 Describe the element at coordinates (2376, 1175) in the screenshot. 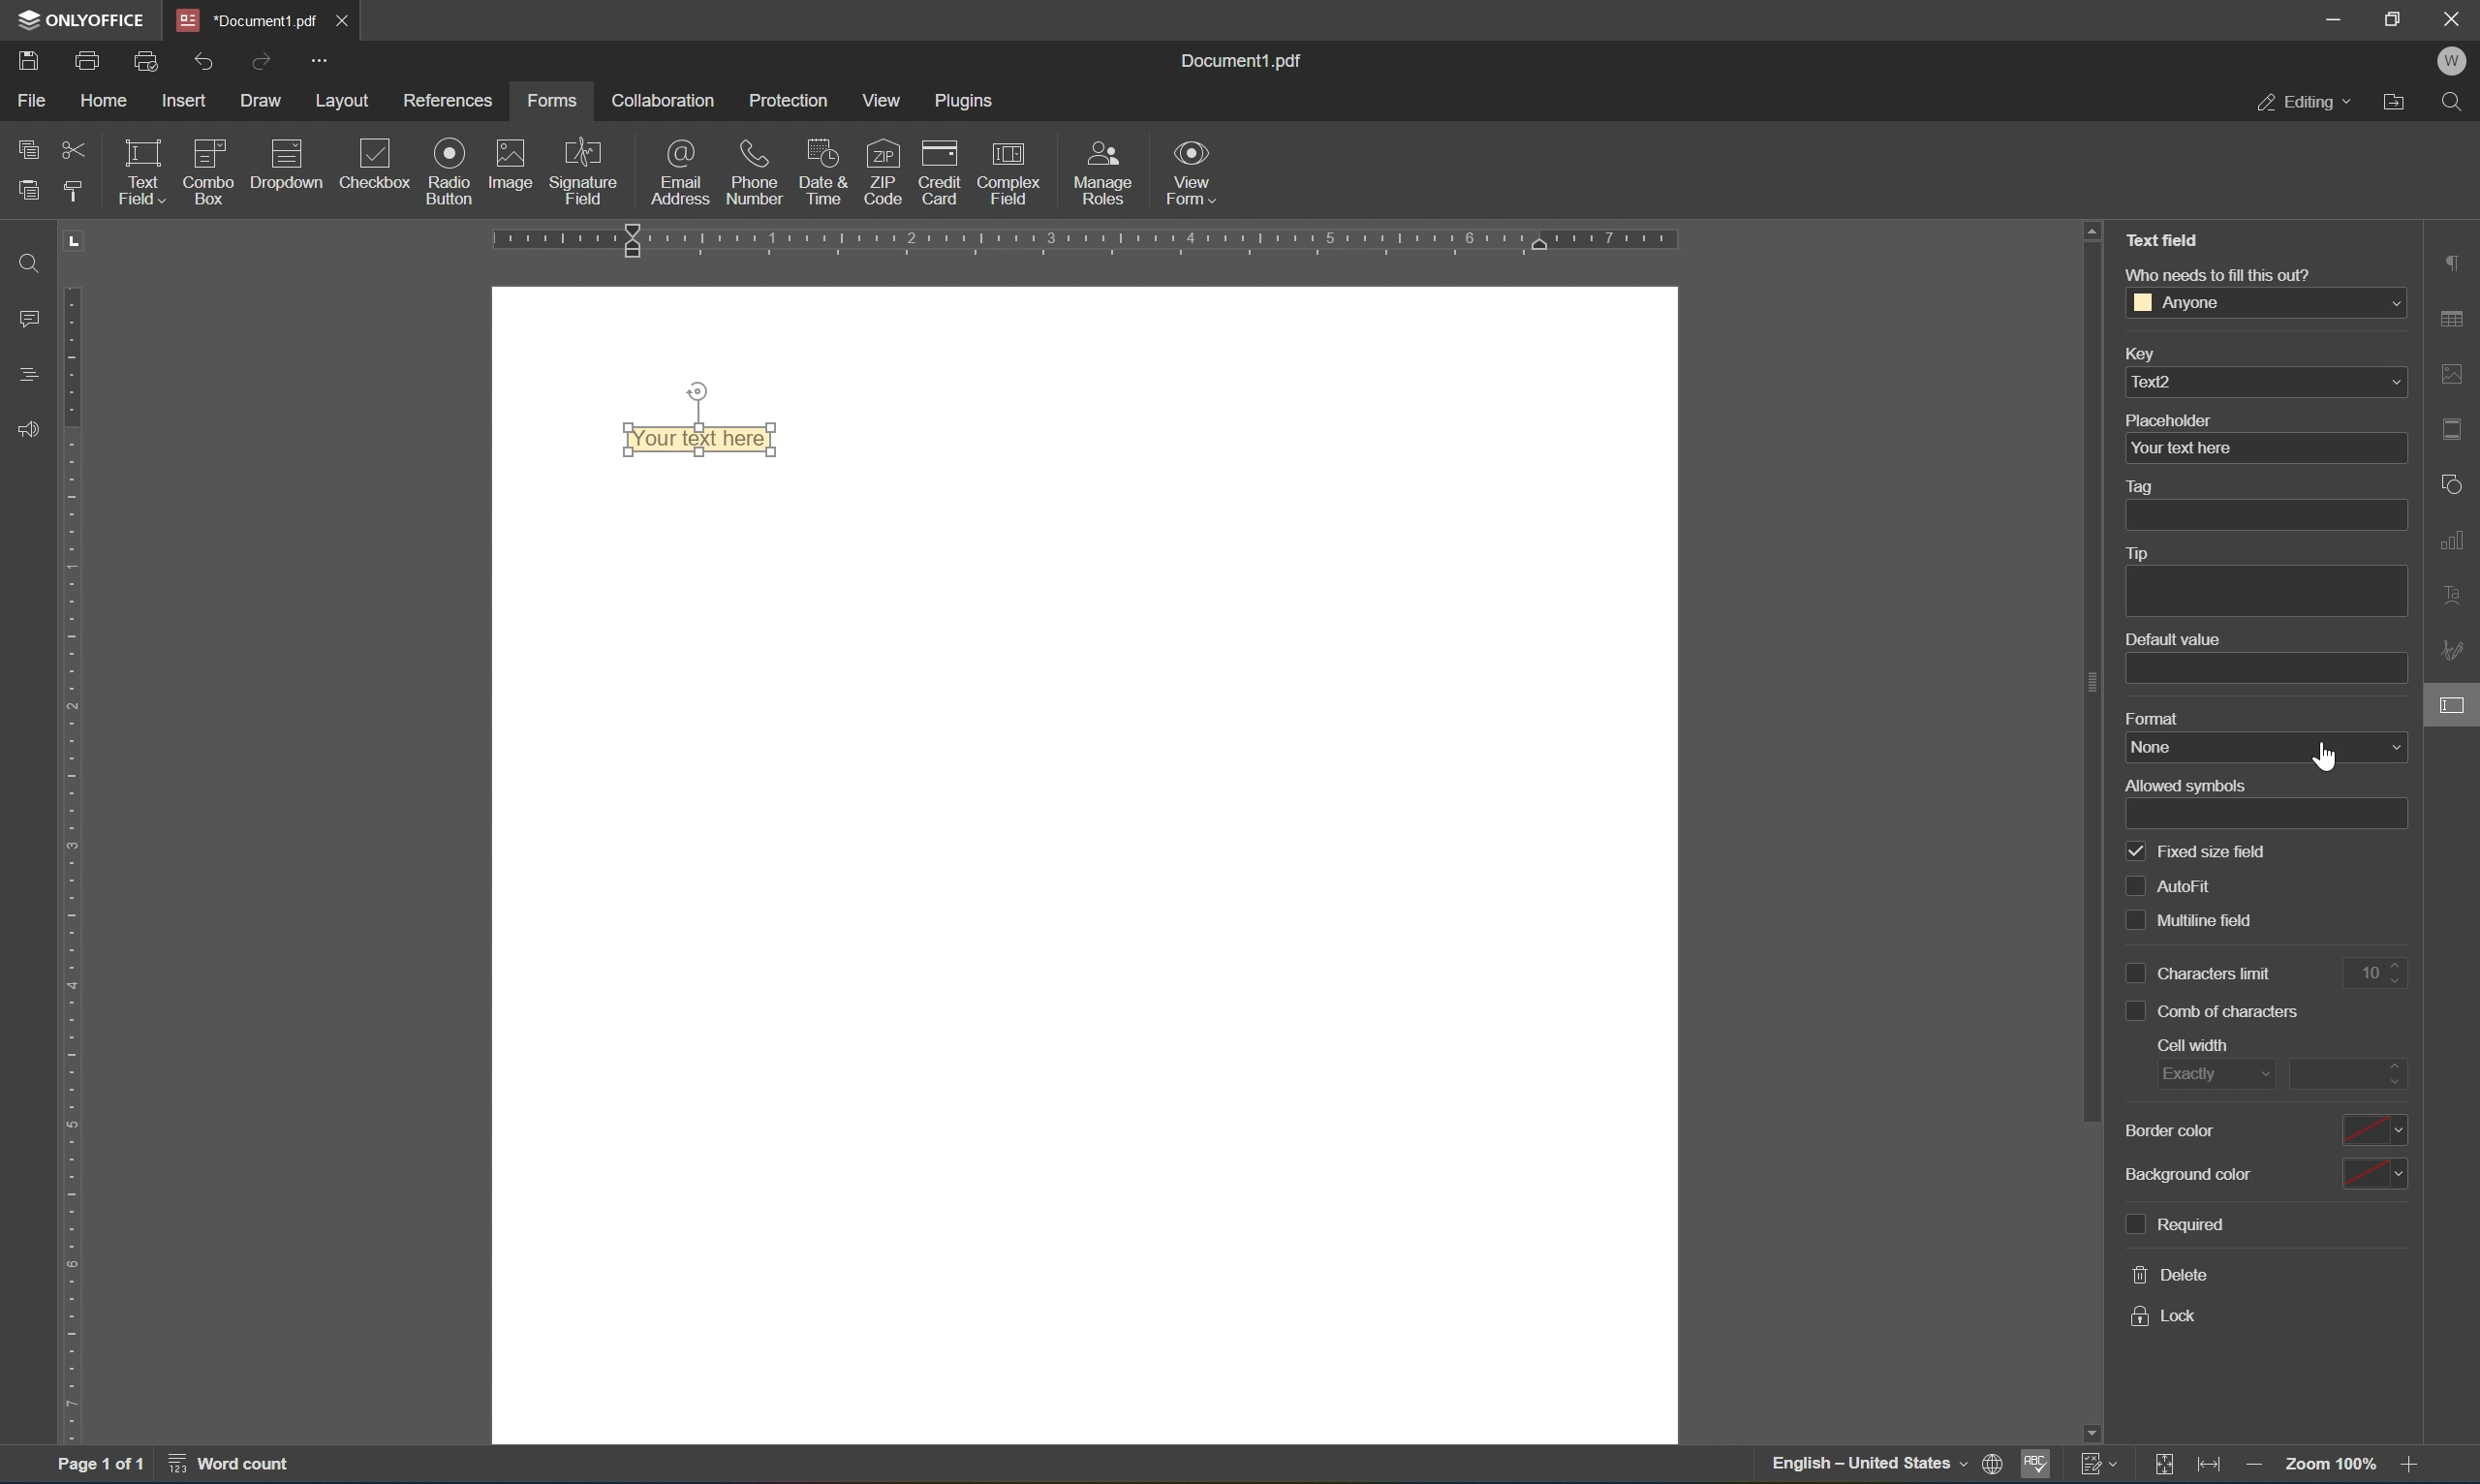

I see `color` at that location.